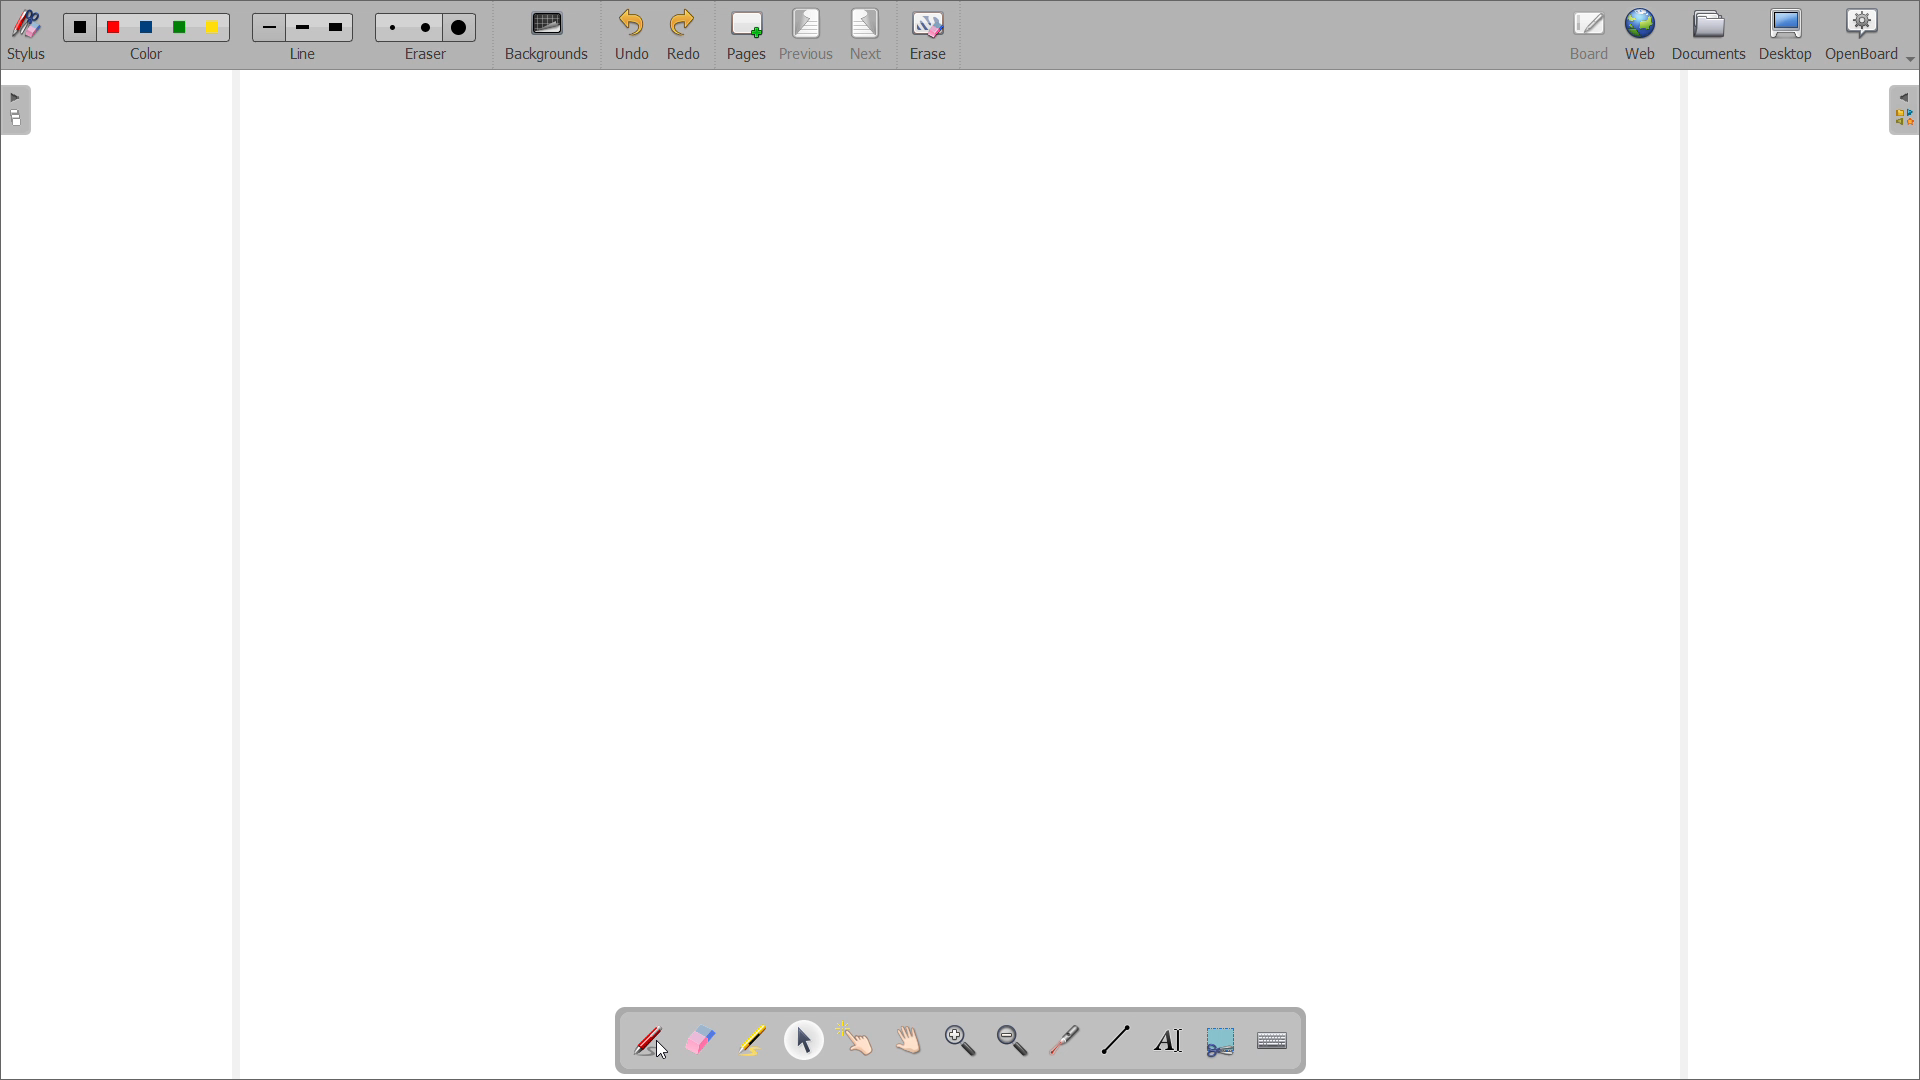 The width and height of the screenshot is (1920, 1080). I want to click on draw text, so click(1170, 1041).